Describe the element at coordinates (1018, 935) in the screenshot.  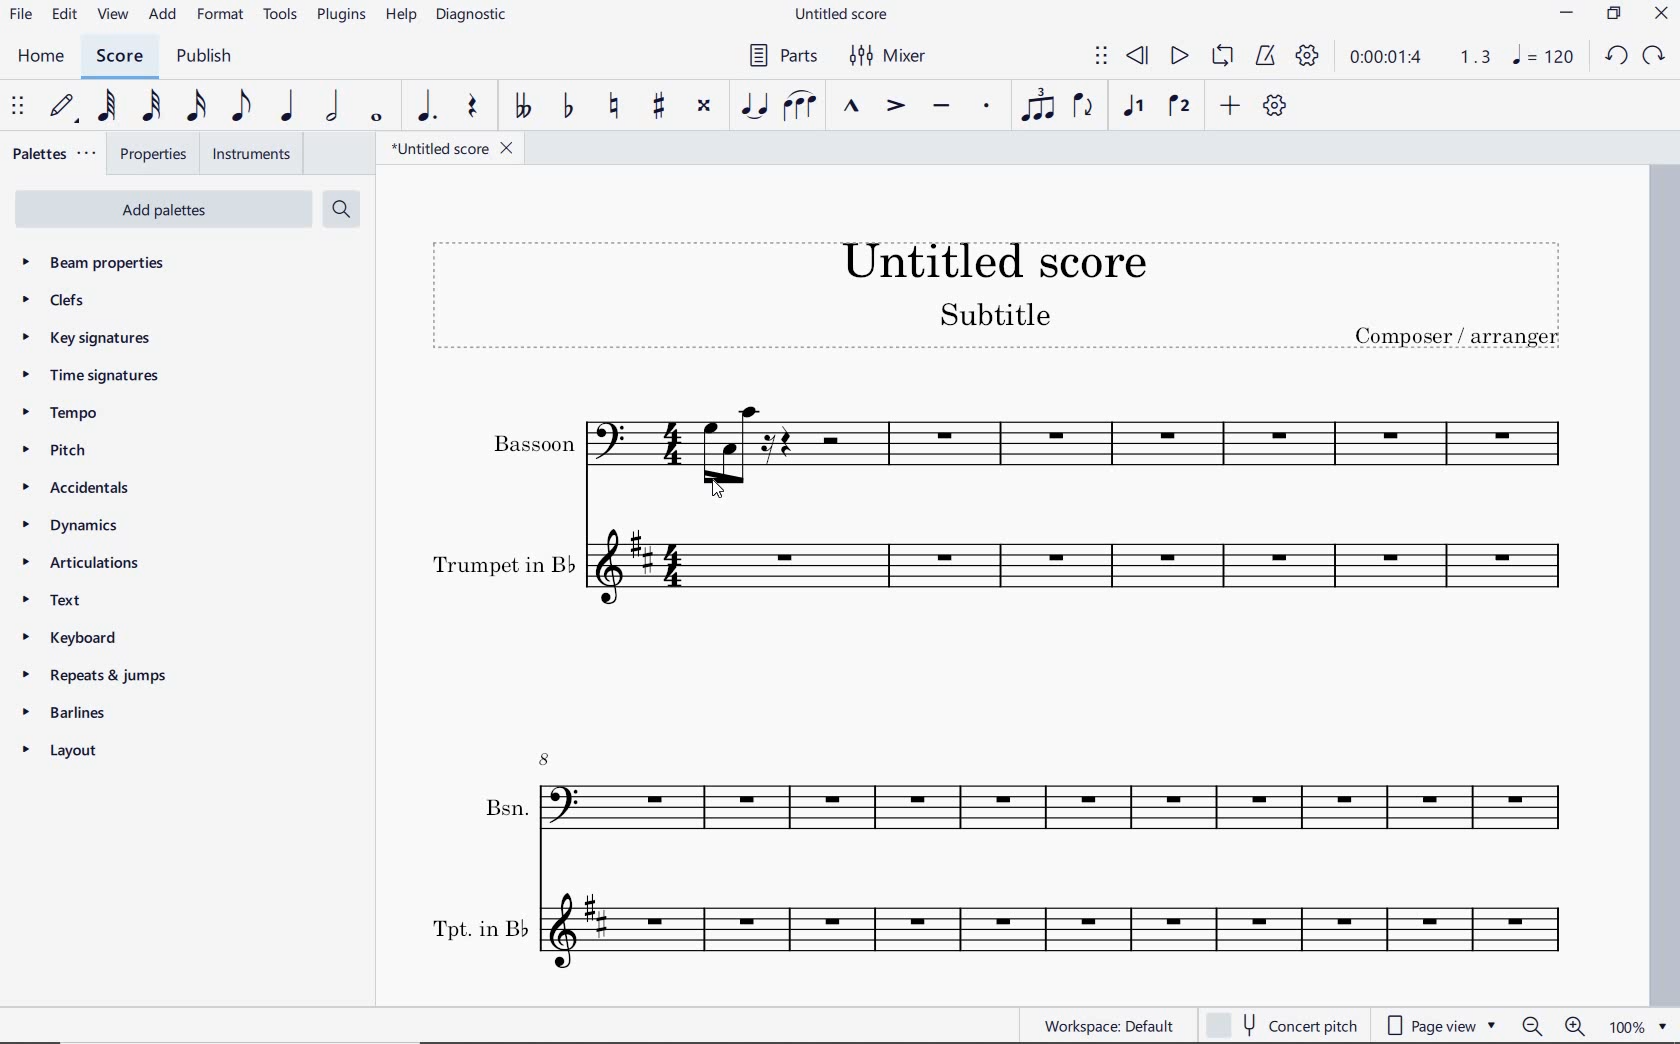
I see `Tpt. in B` at that location.